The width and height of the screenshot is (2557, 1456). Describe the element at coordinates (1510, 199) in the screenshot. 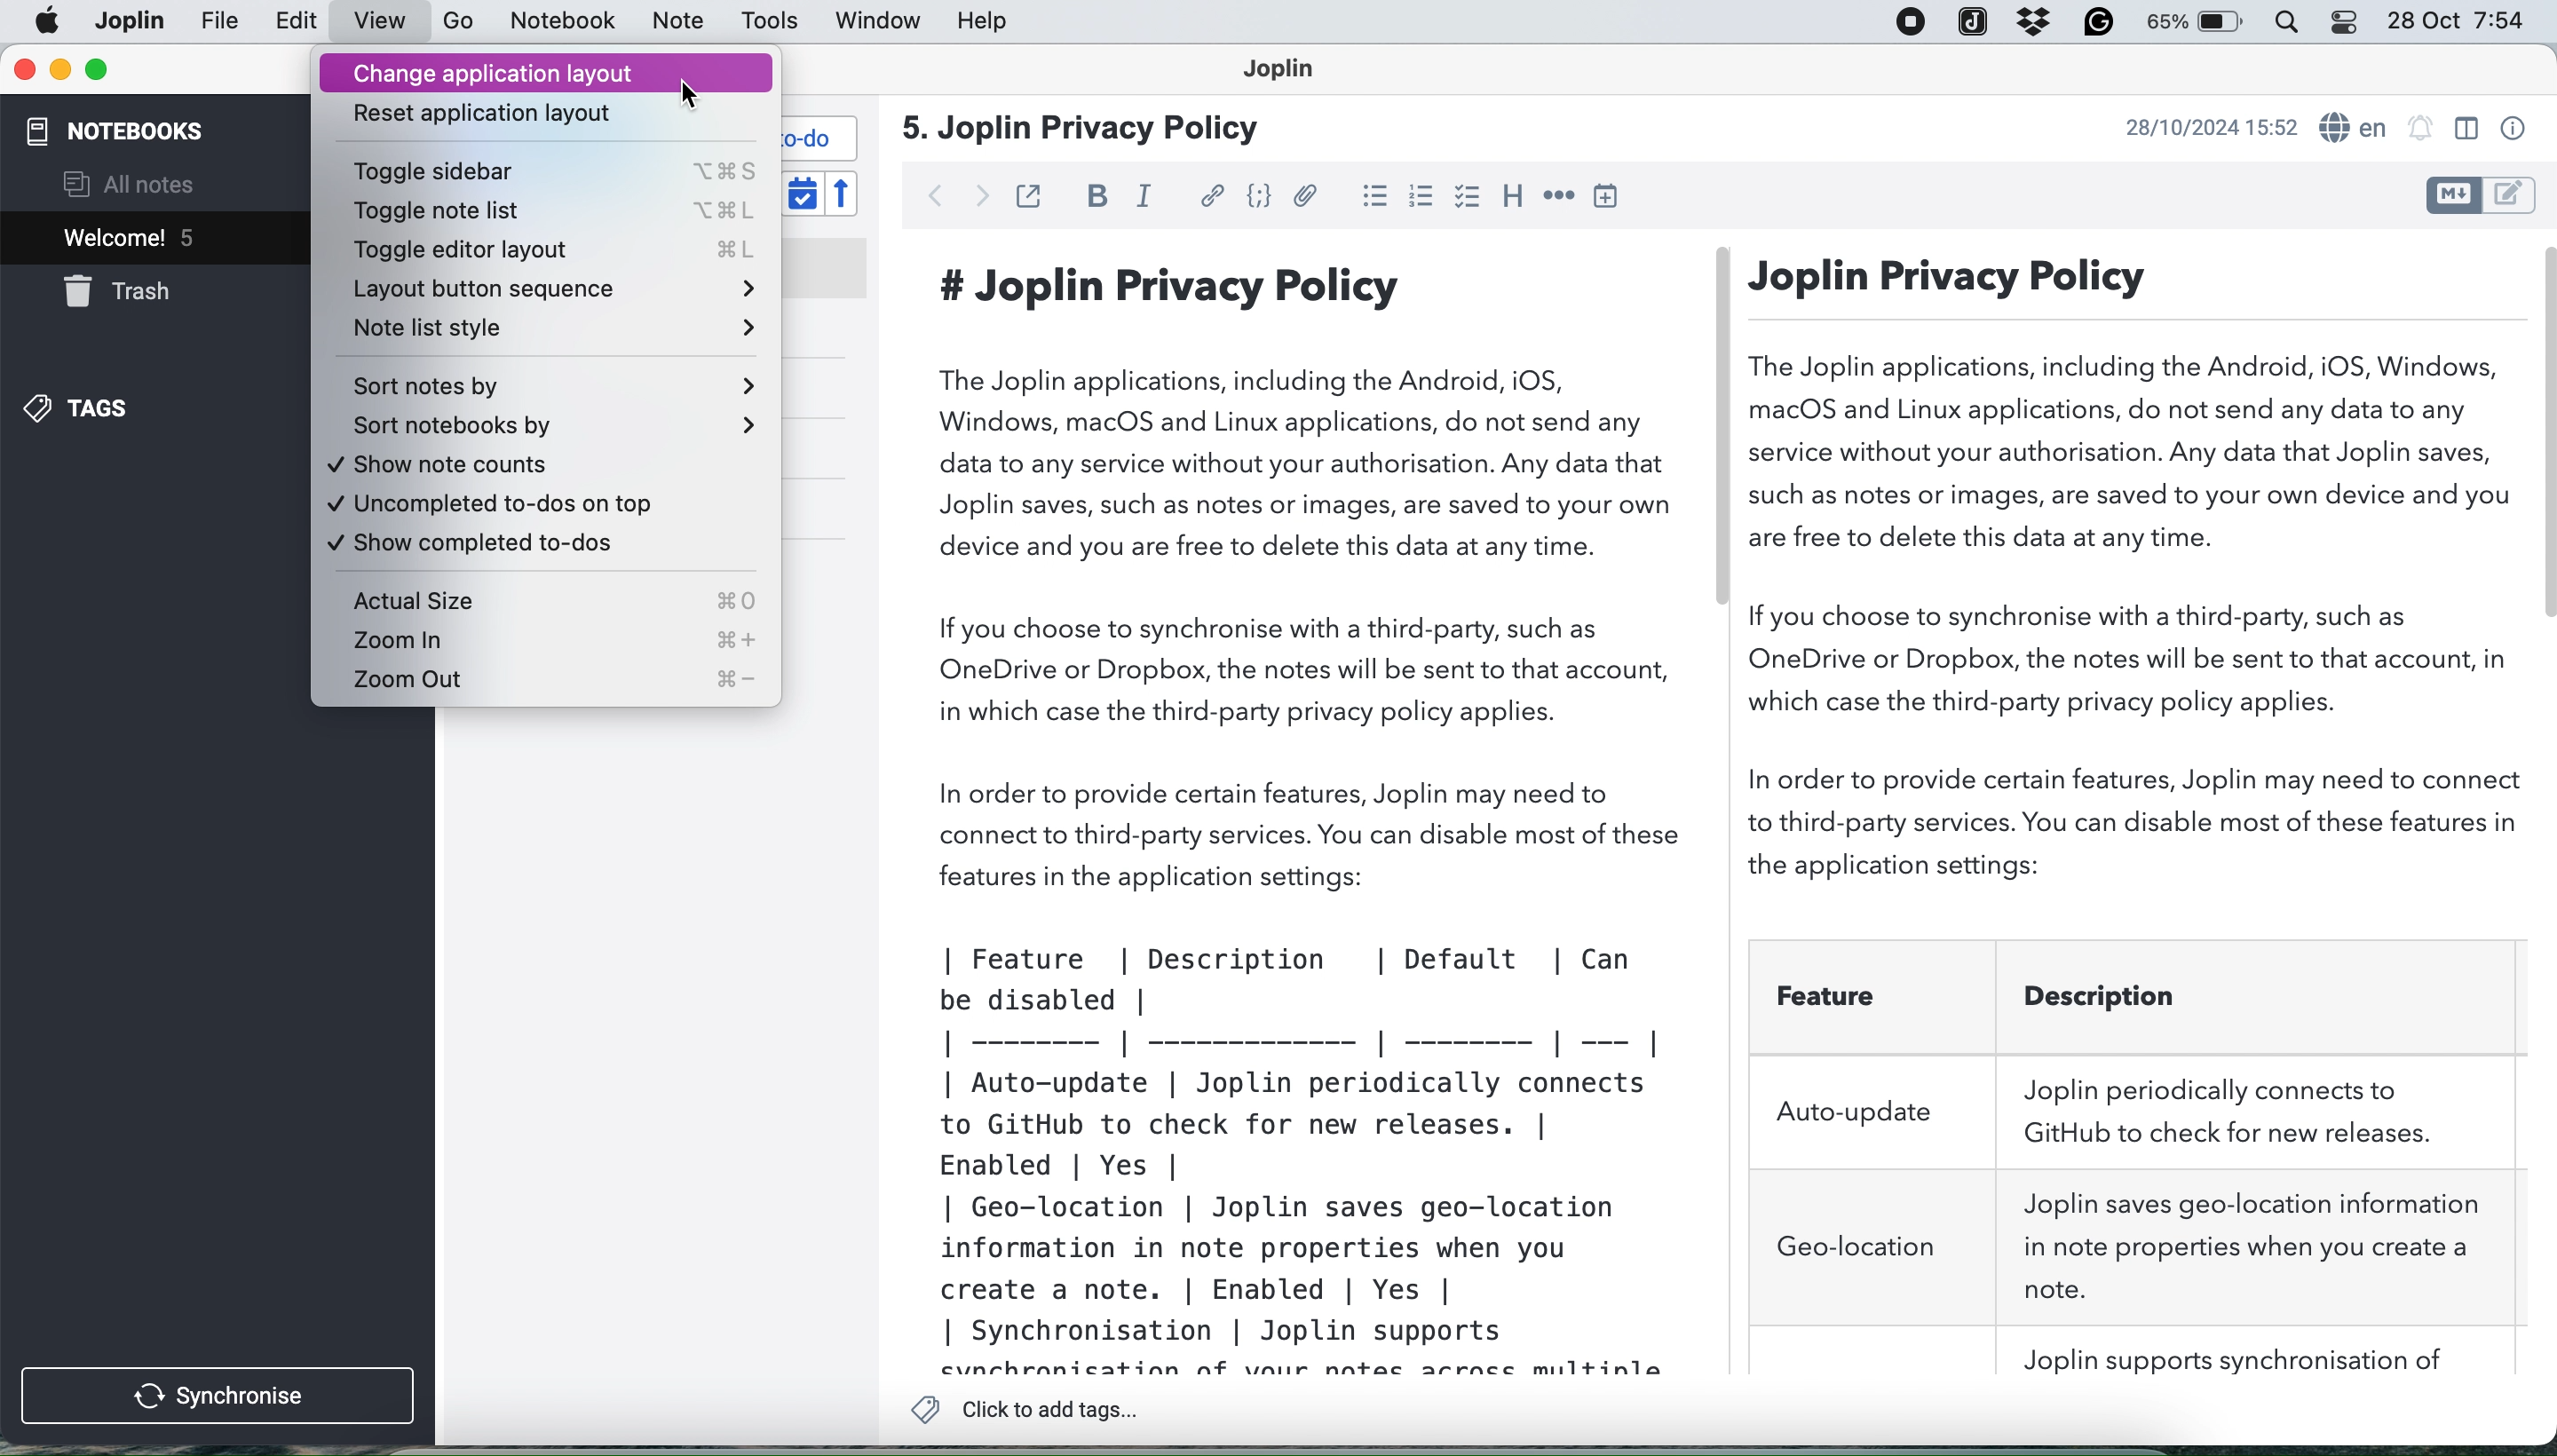

I see `heading` at that location.